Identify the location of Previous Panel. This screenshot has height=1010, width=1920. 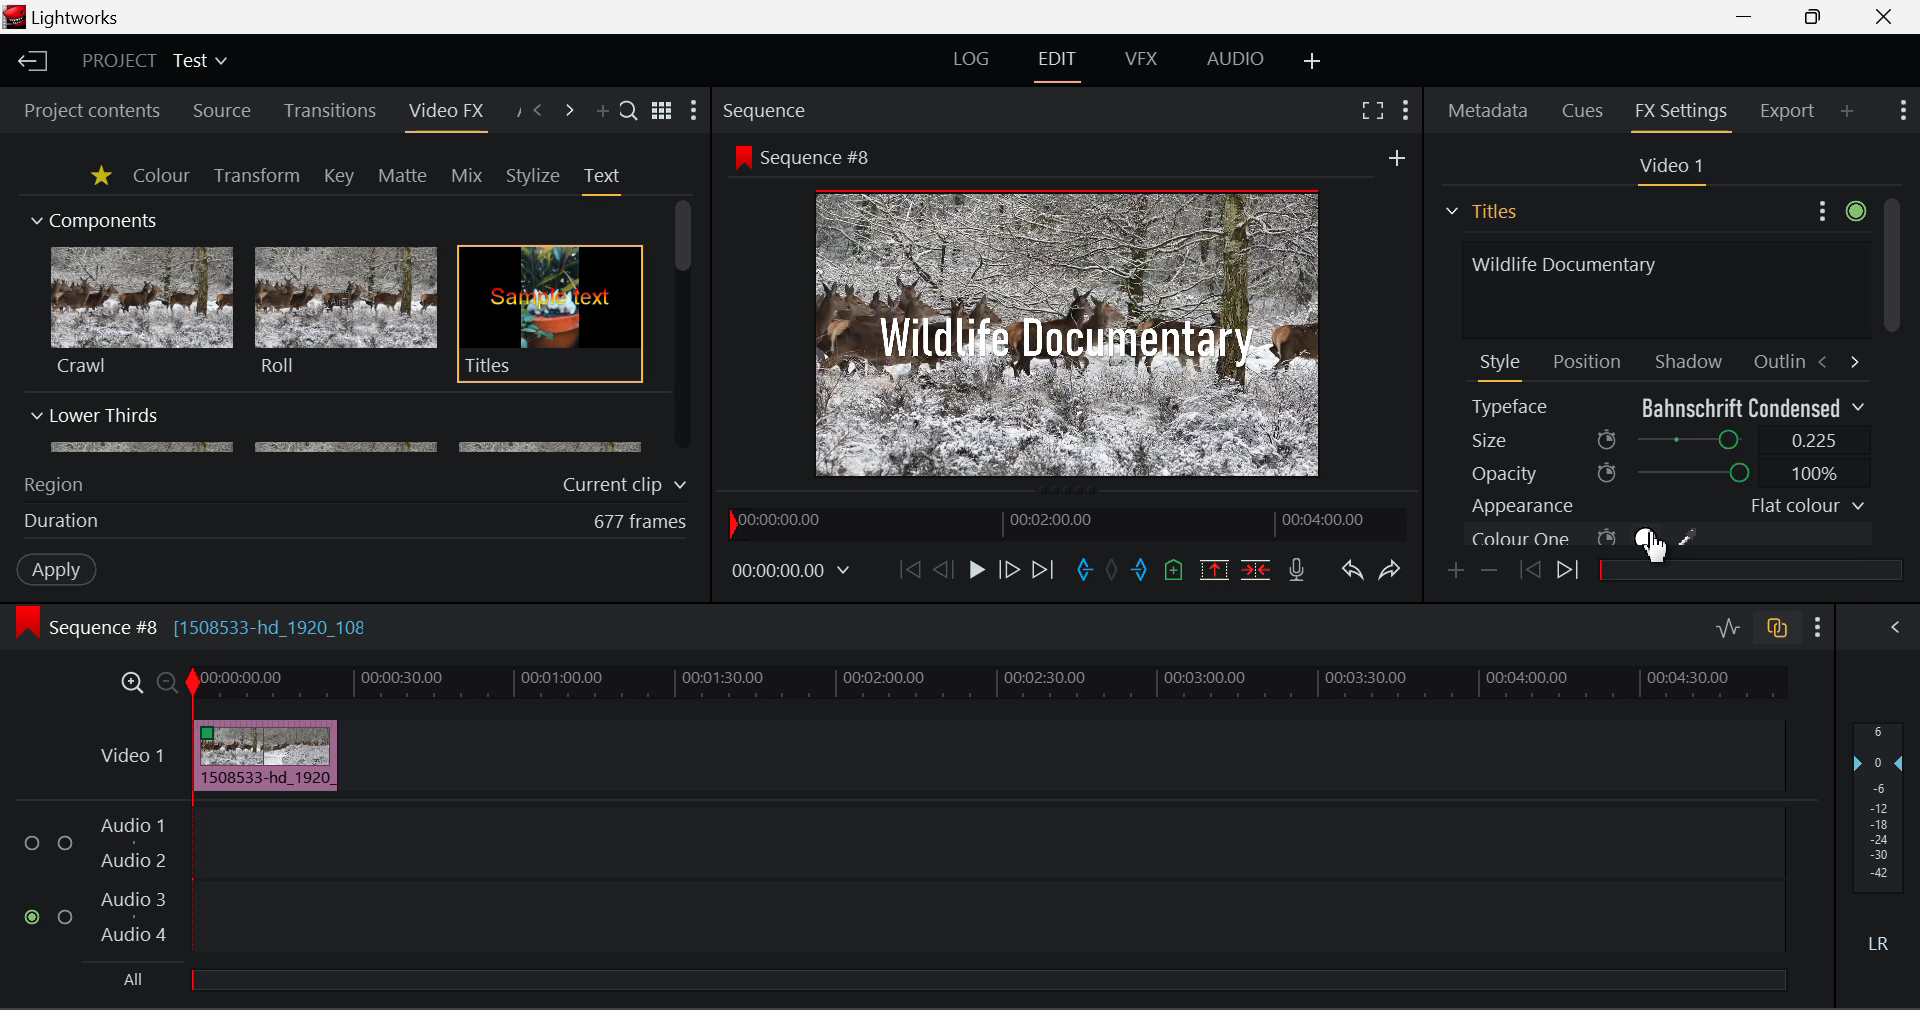
(536, 112).